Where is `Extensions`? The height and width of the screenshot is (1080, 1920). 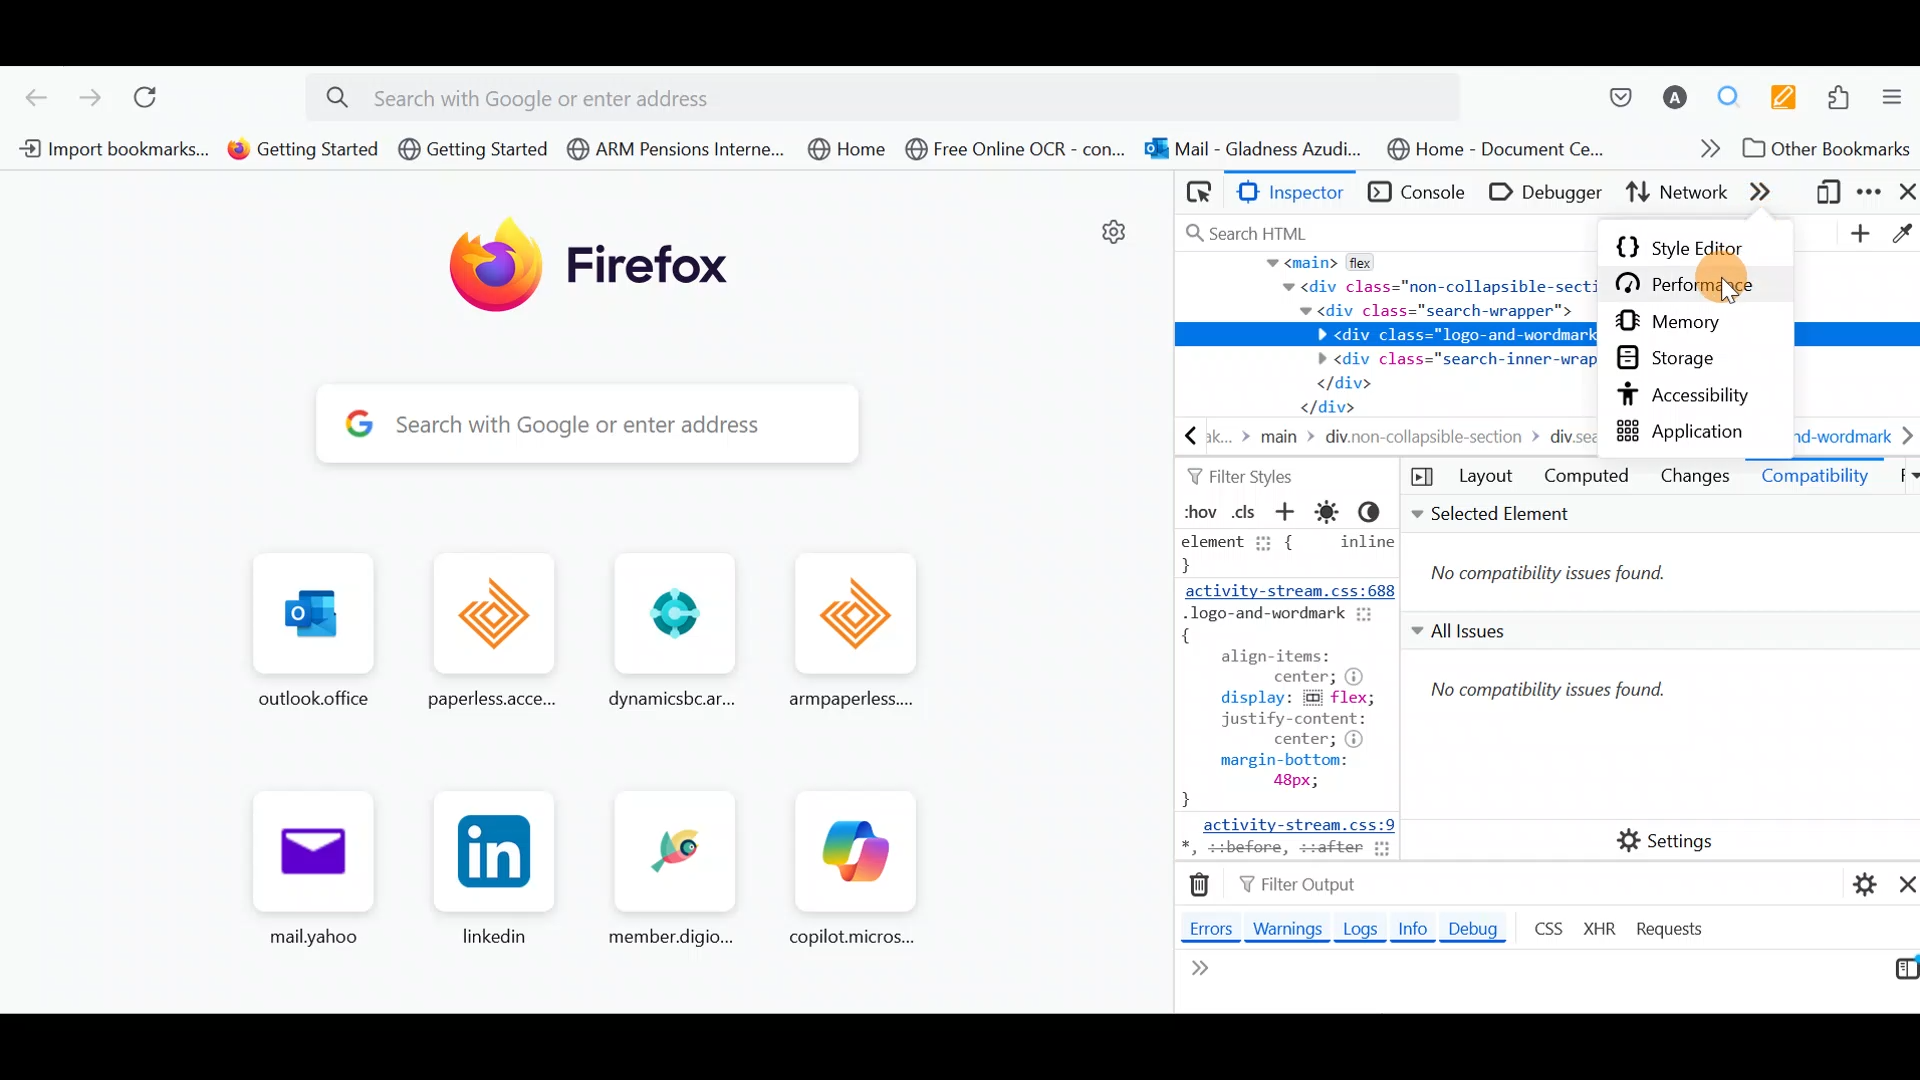
Extensions is located at coordinates (1845, 100).